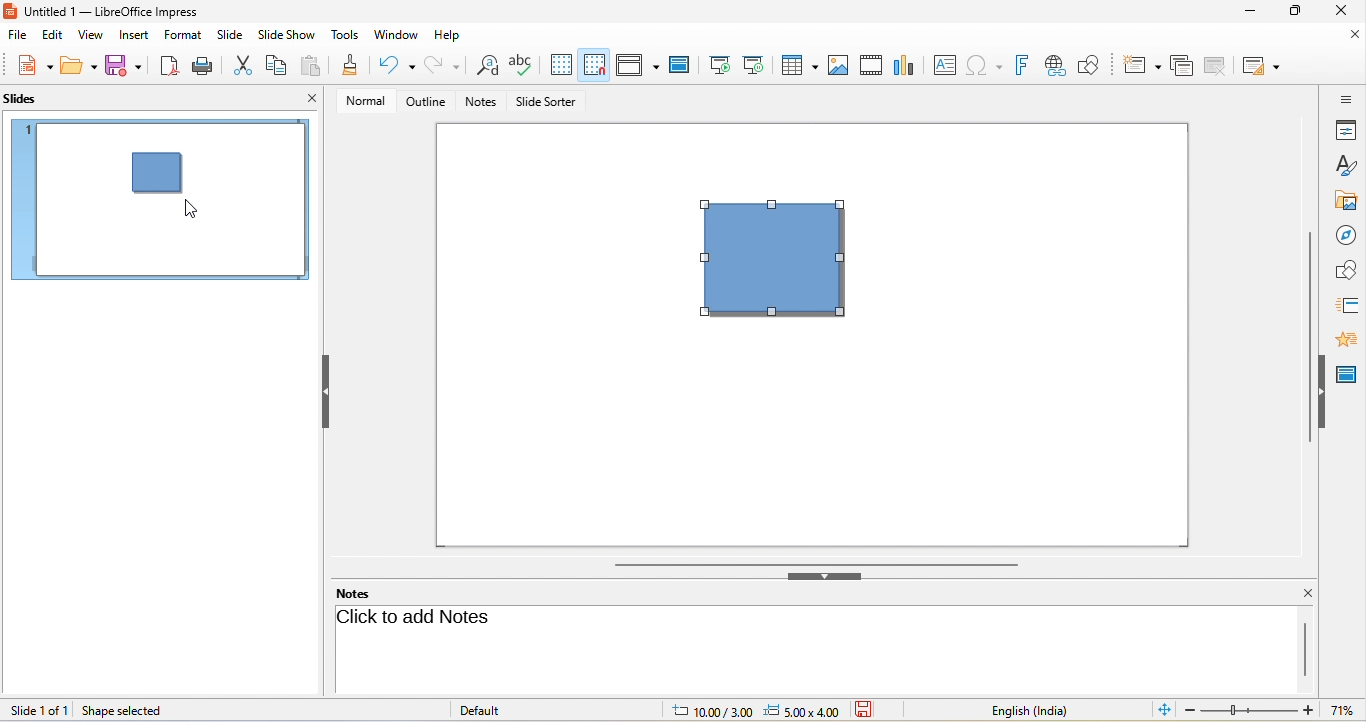 The width and height of the screenshot is (1366, 722). Describe the element at coordinates (455, 36) in the screenshot. I see `help` at that location.